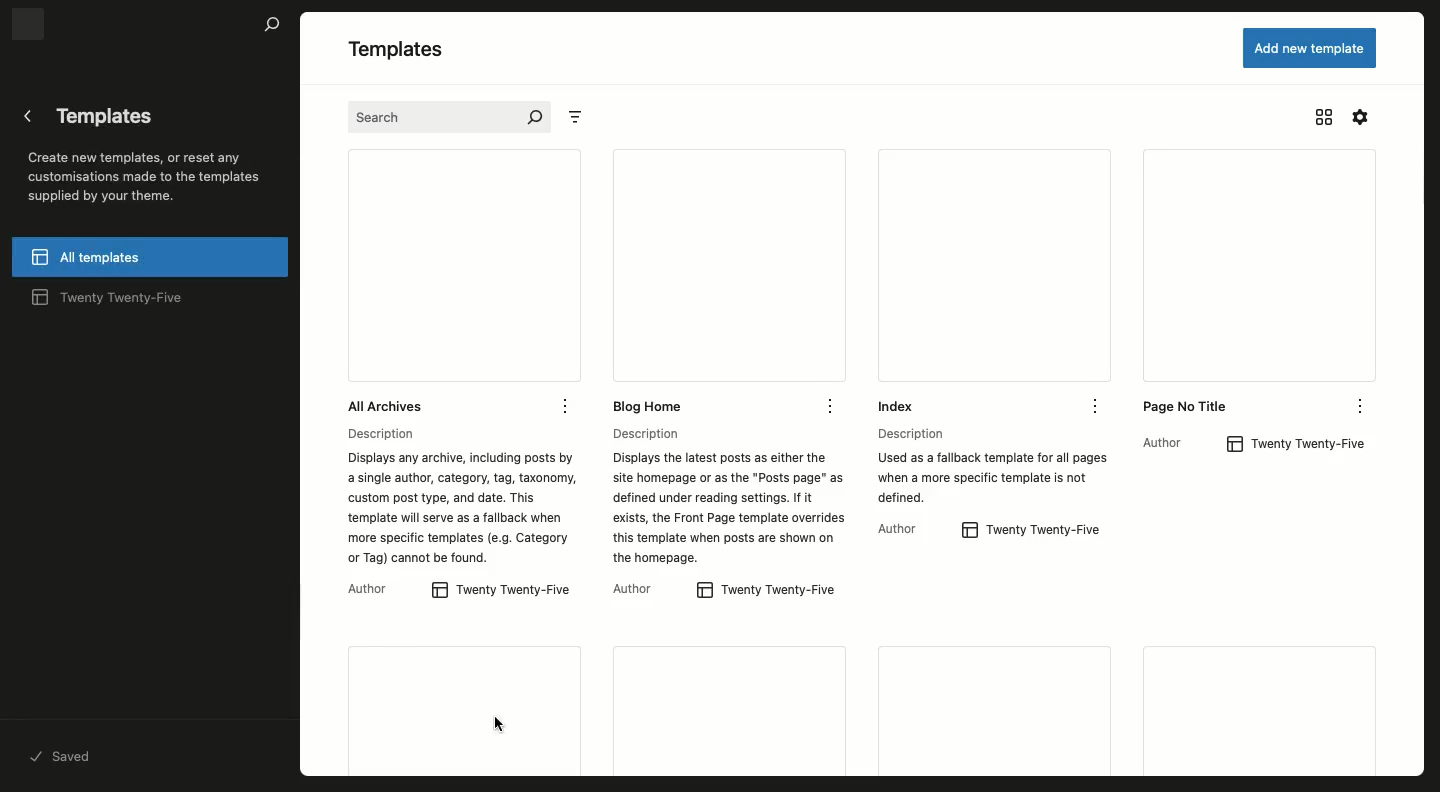 The width and height of the screenshot is (1440, 792). I want to click on View, so click(1325, 118).